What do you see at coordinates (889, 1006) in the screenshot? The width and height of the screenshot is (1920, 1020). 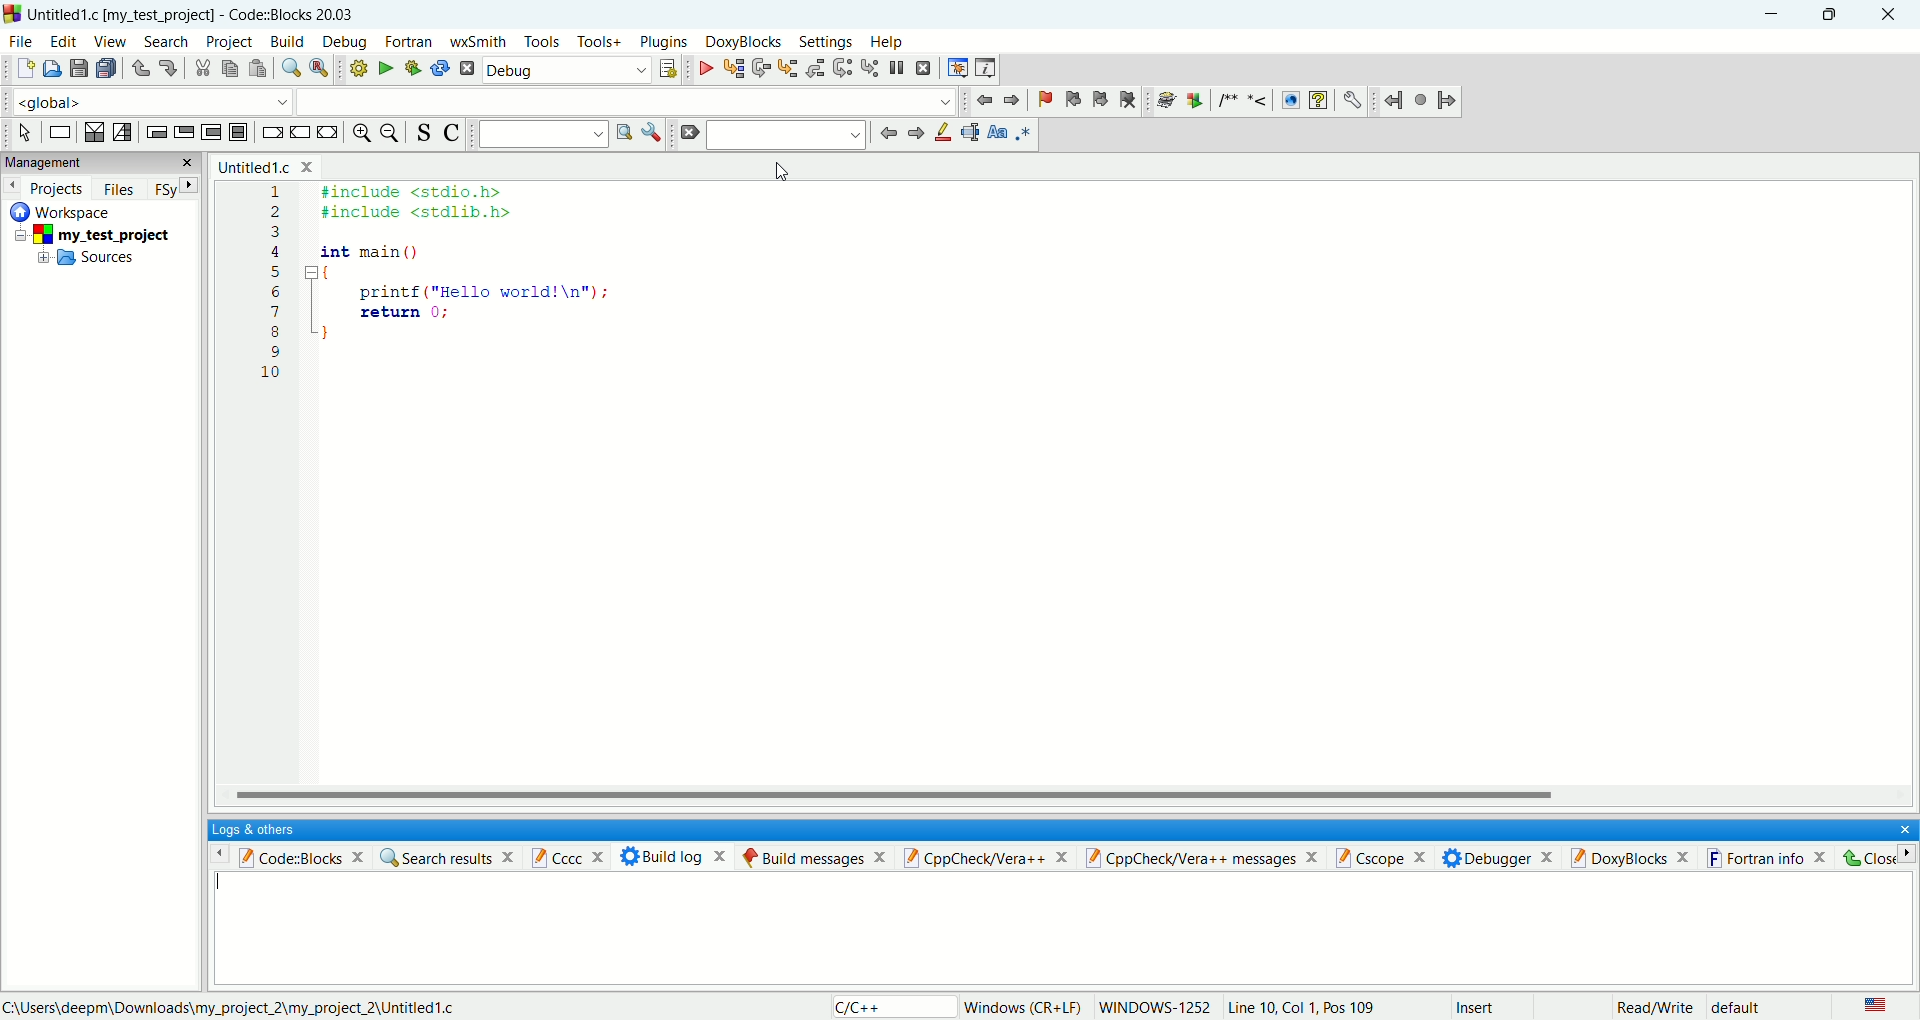 I see `C/C++` at bounding box center [889, 1006].